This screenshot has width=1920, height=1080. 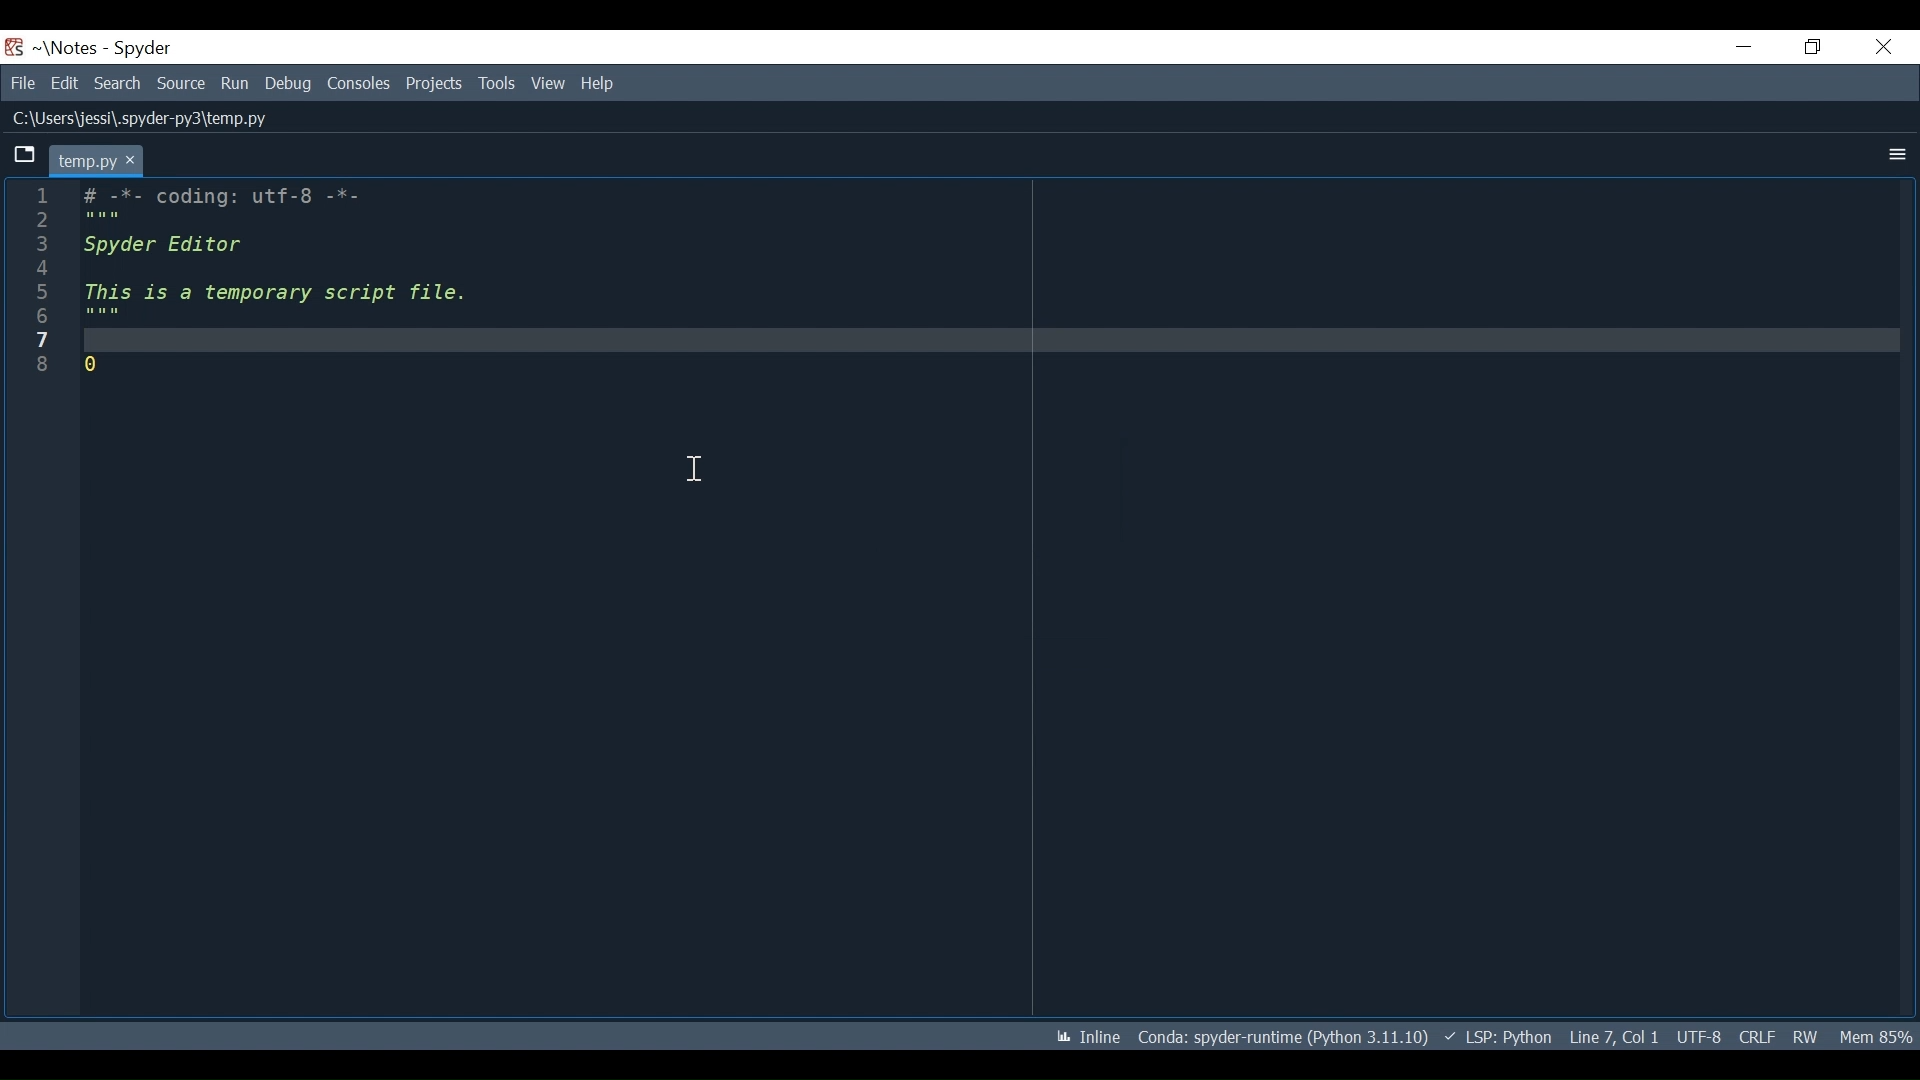 What do you see at coordinates (143, 118) in the screenshot?
I see `C:\Users\jessi\.spyder-py3\temp.py` at bounding box center [143, 118].